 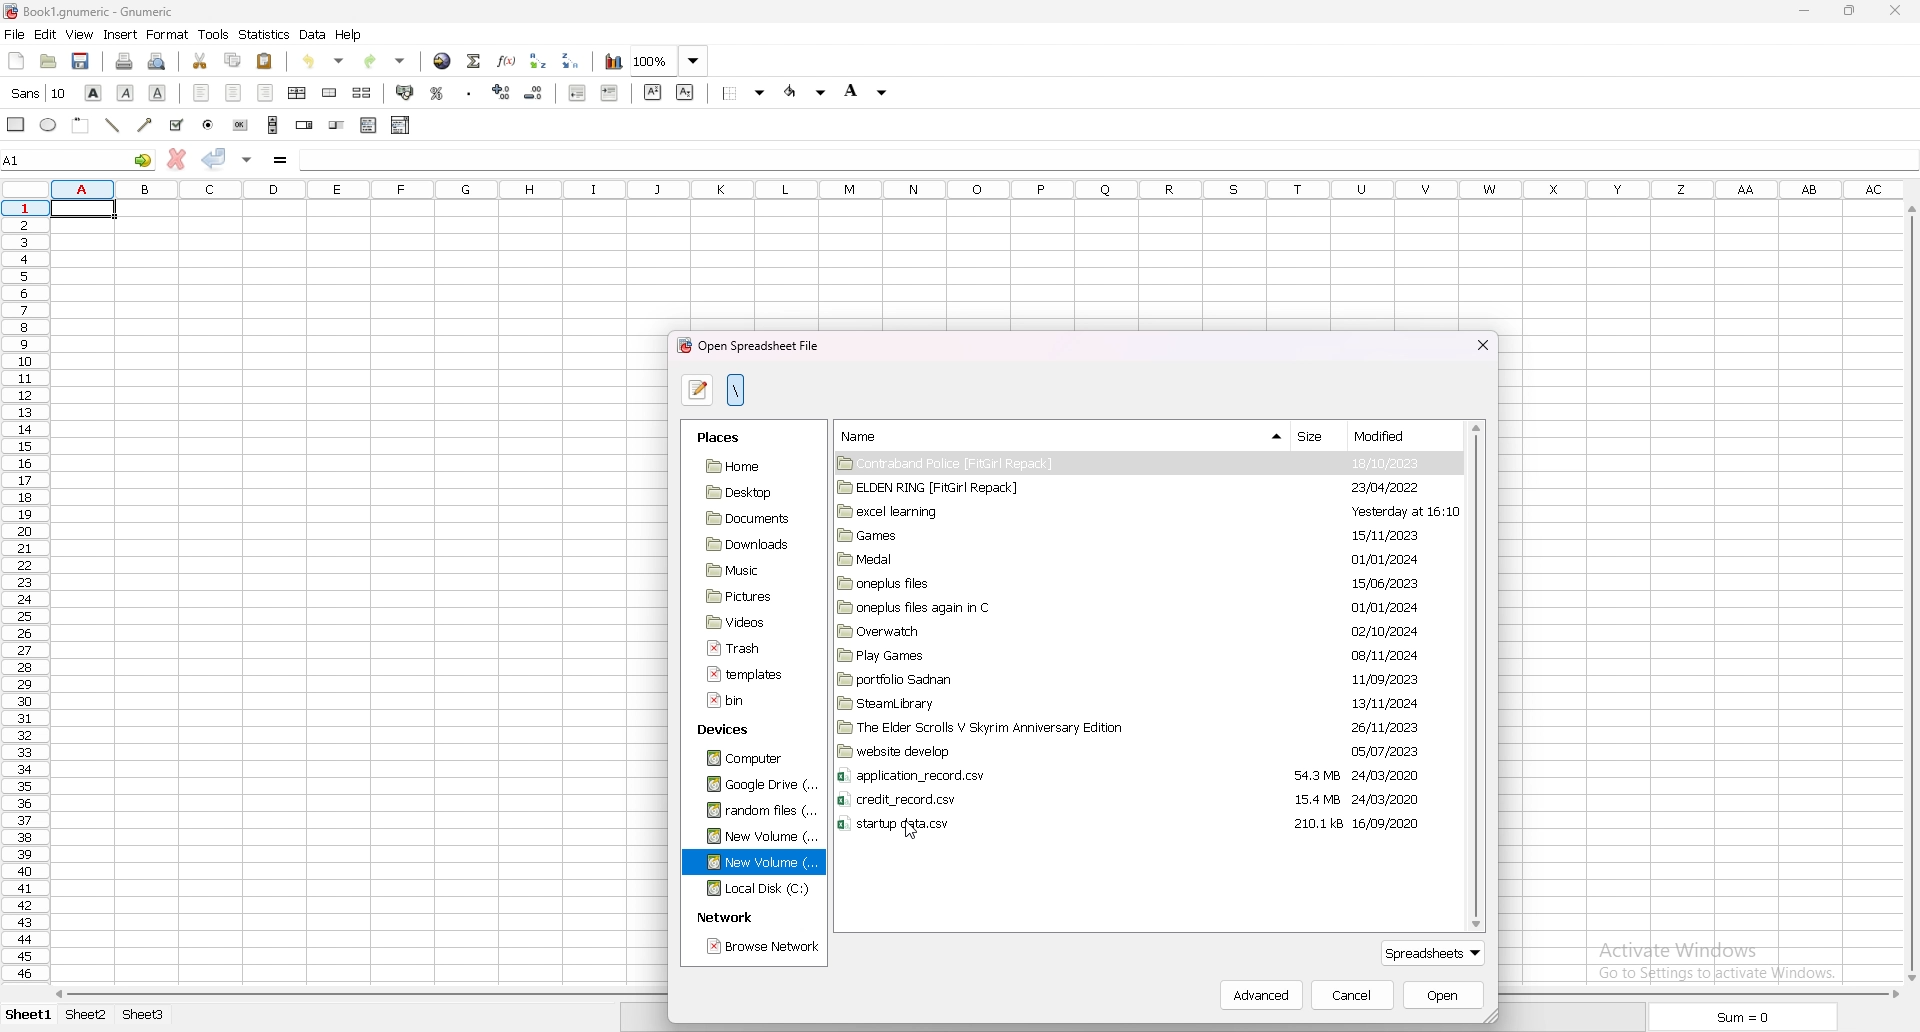 I want to click on 18/10/2023, so click(x=1376, y=463).